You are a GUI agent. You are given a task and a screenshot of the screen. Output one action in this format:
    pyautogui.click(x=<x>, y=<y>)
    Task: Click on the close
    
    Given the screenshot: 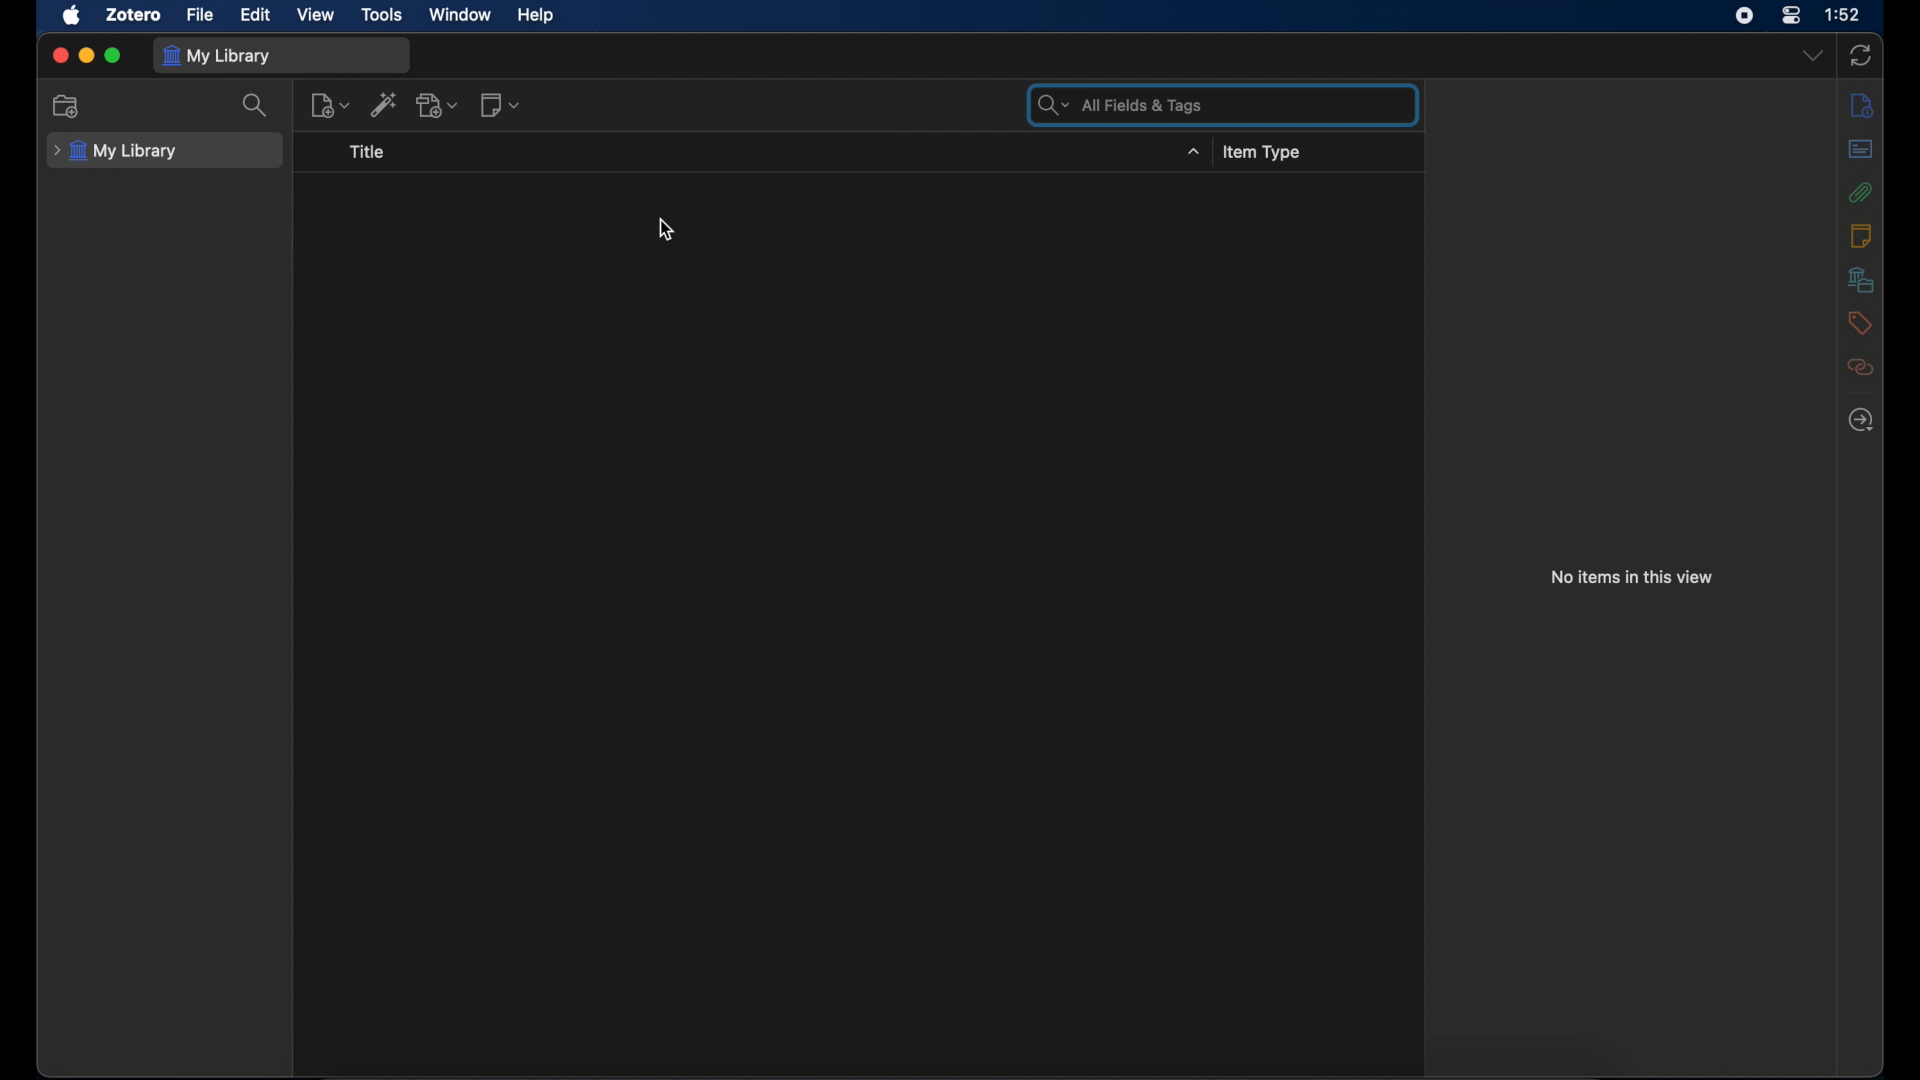 What is the action you would take?
    pyautogui.click(x=60, y=57)
    